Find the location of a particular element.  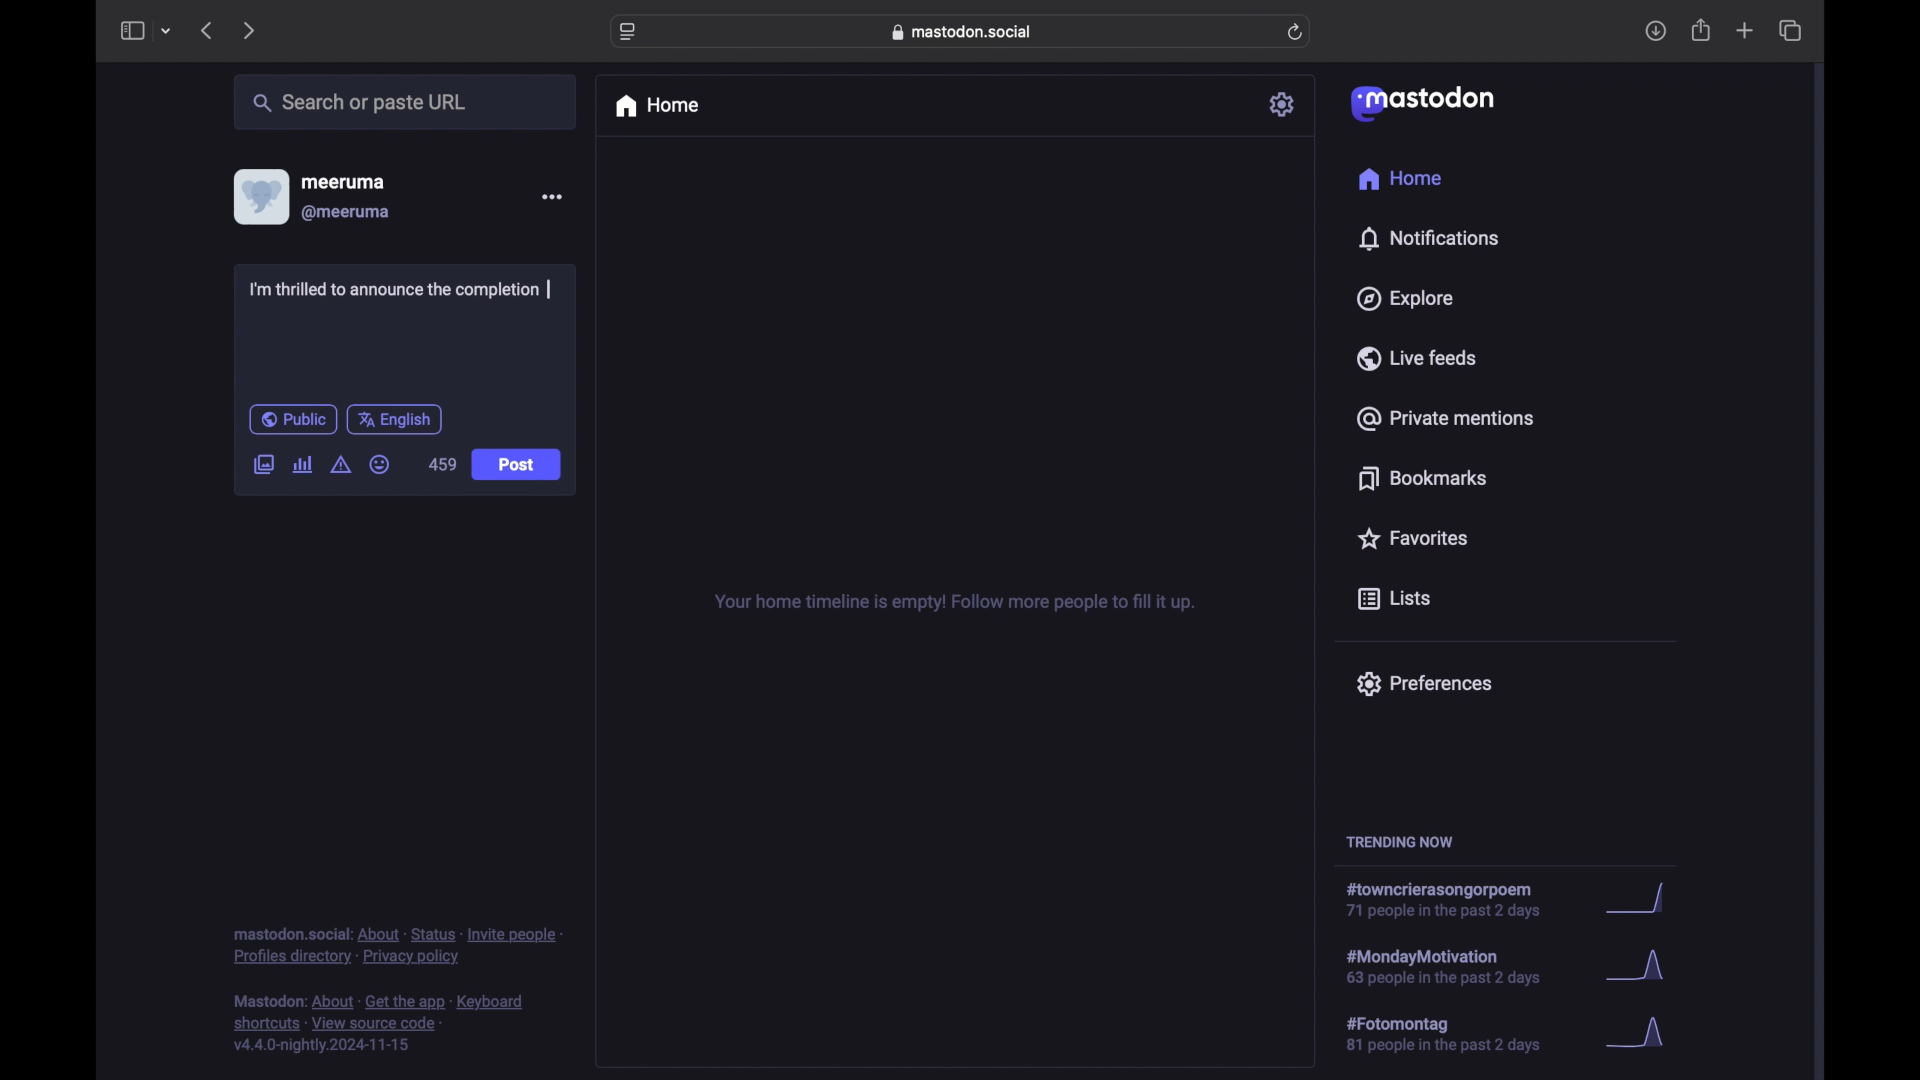

emoji is located at coordinates (380, 464).